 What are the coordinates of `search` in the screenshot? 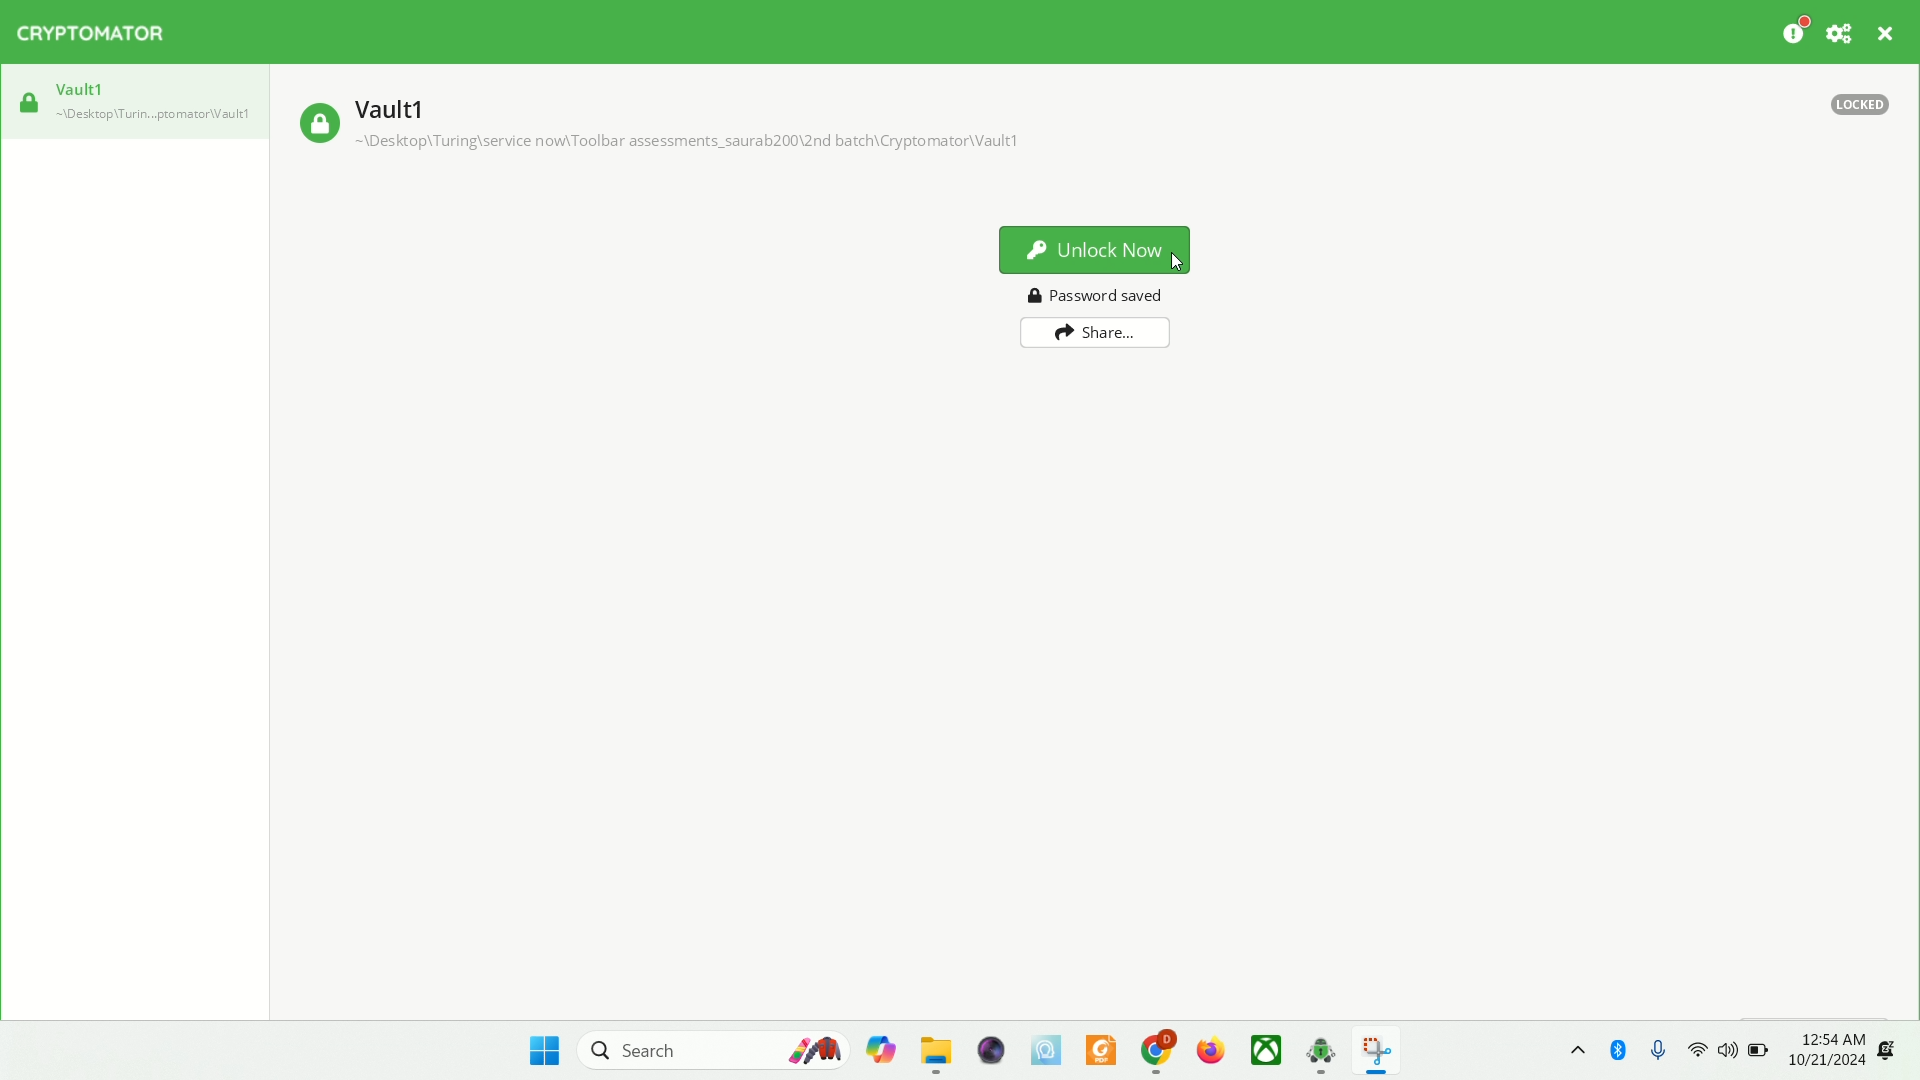 It's located at (715, 1052).